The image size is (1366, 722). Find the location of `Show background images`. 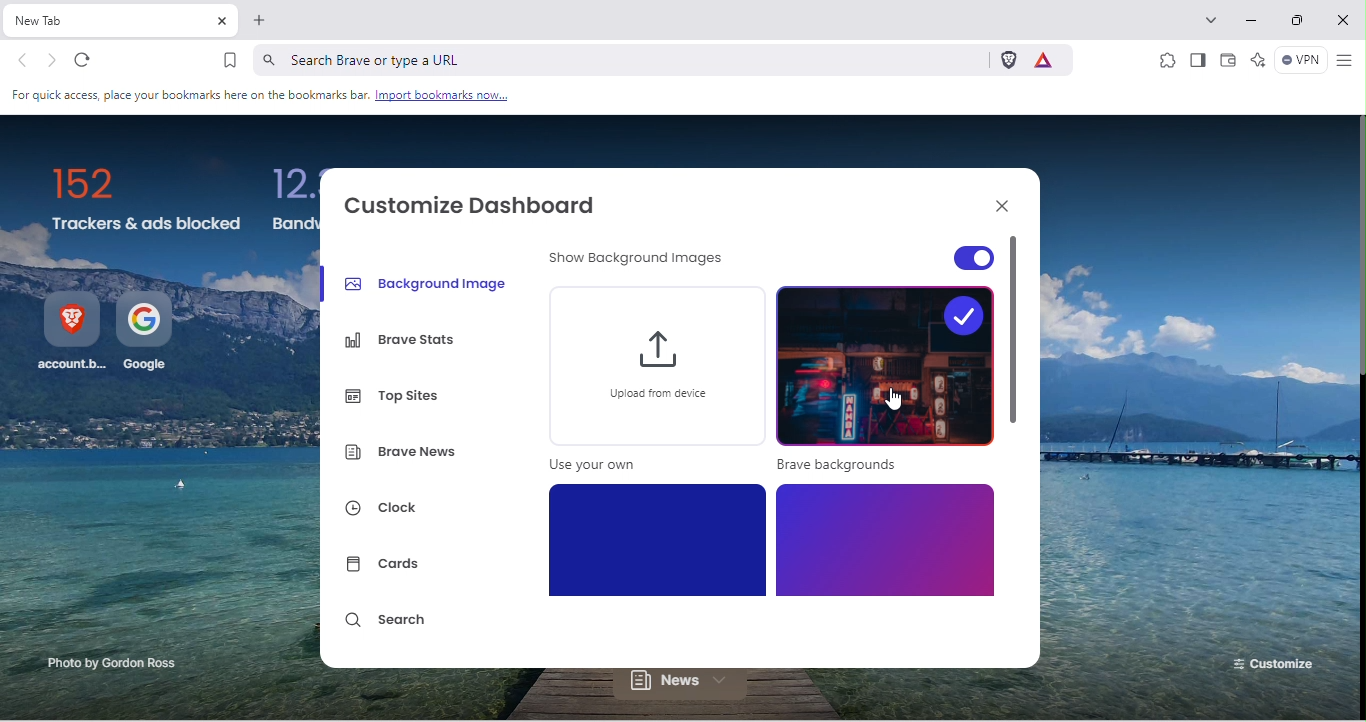

Show background images is located at coordinates (641, 262).